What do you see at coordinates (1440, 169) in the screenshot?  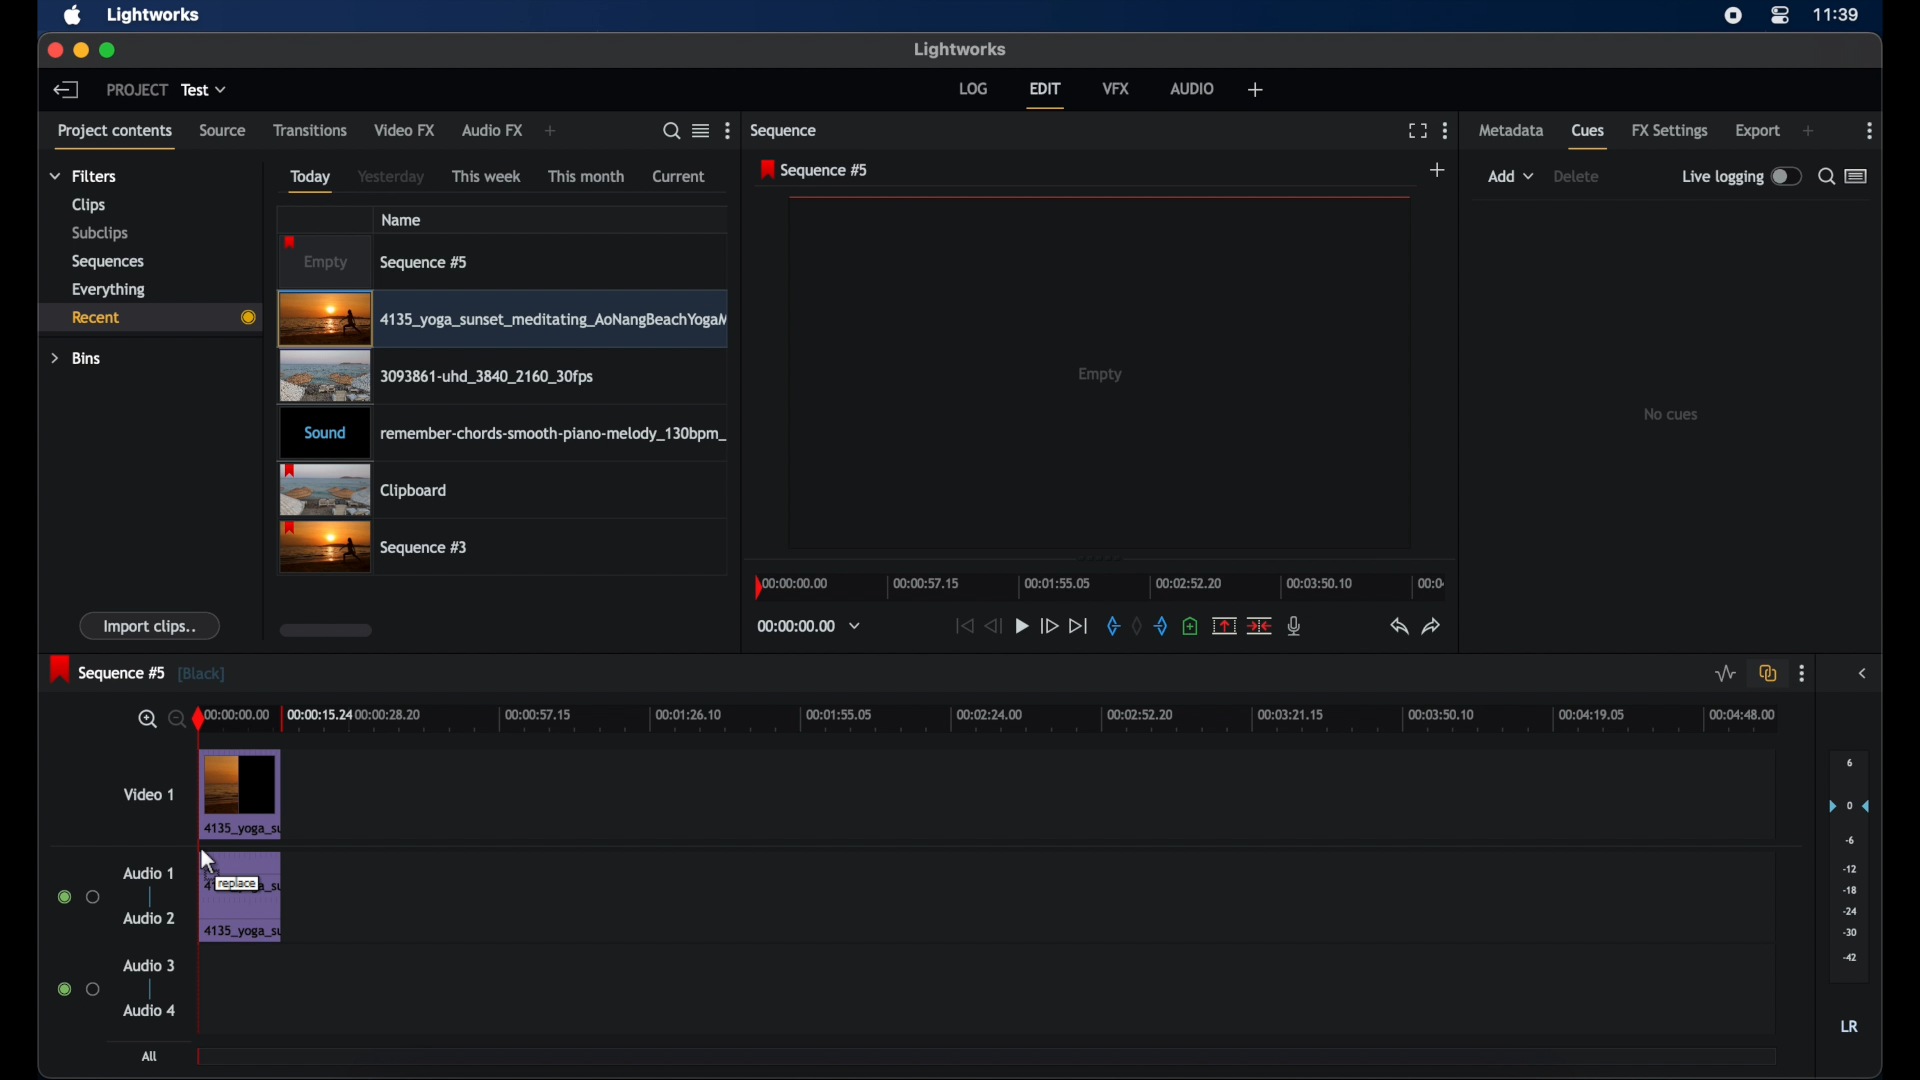 I see `add` at bounding box center [1440, 169].